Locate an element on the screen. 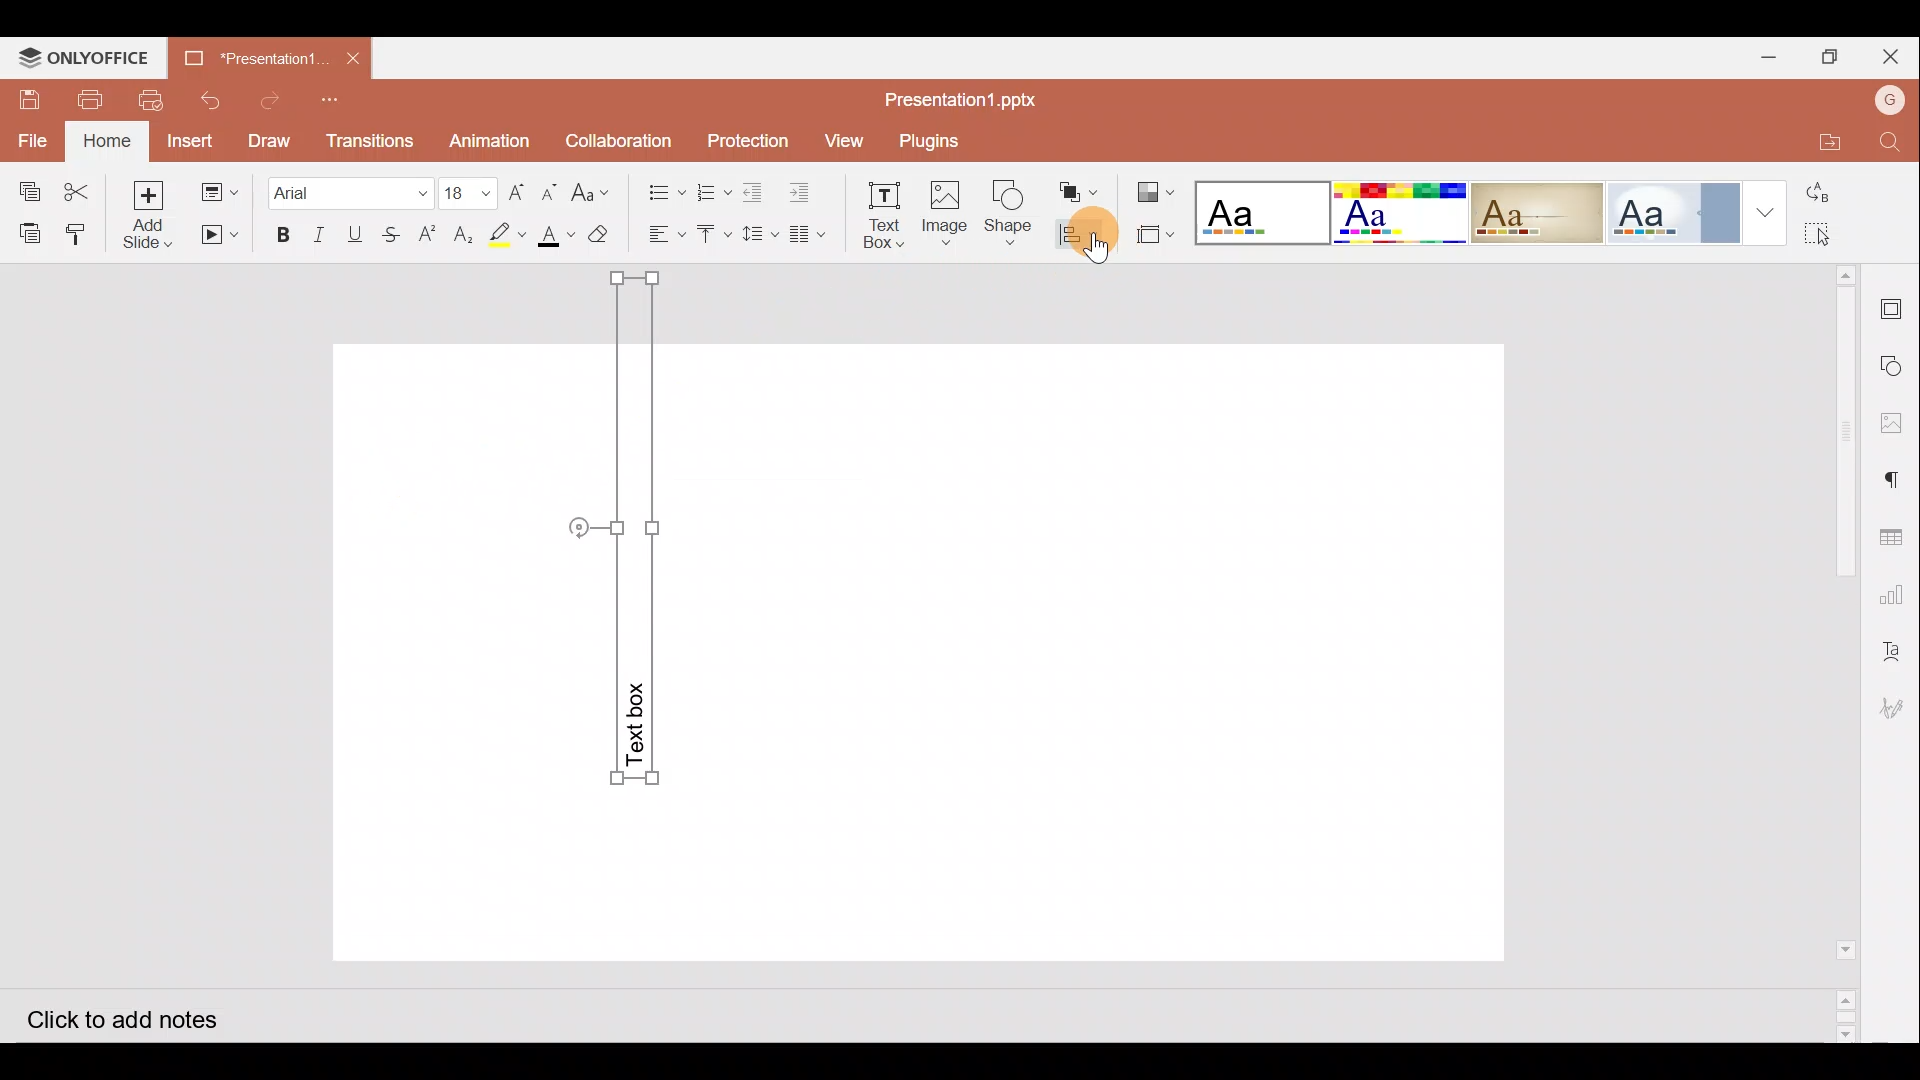 The image size is (1920, 1080). Underline is located at coordinates (355, 233).